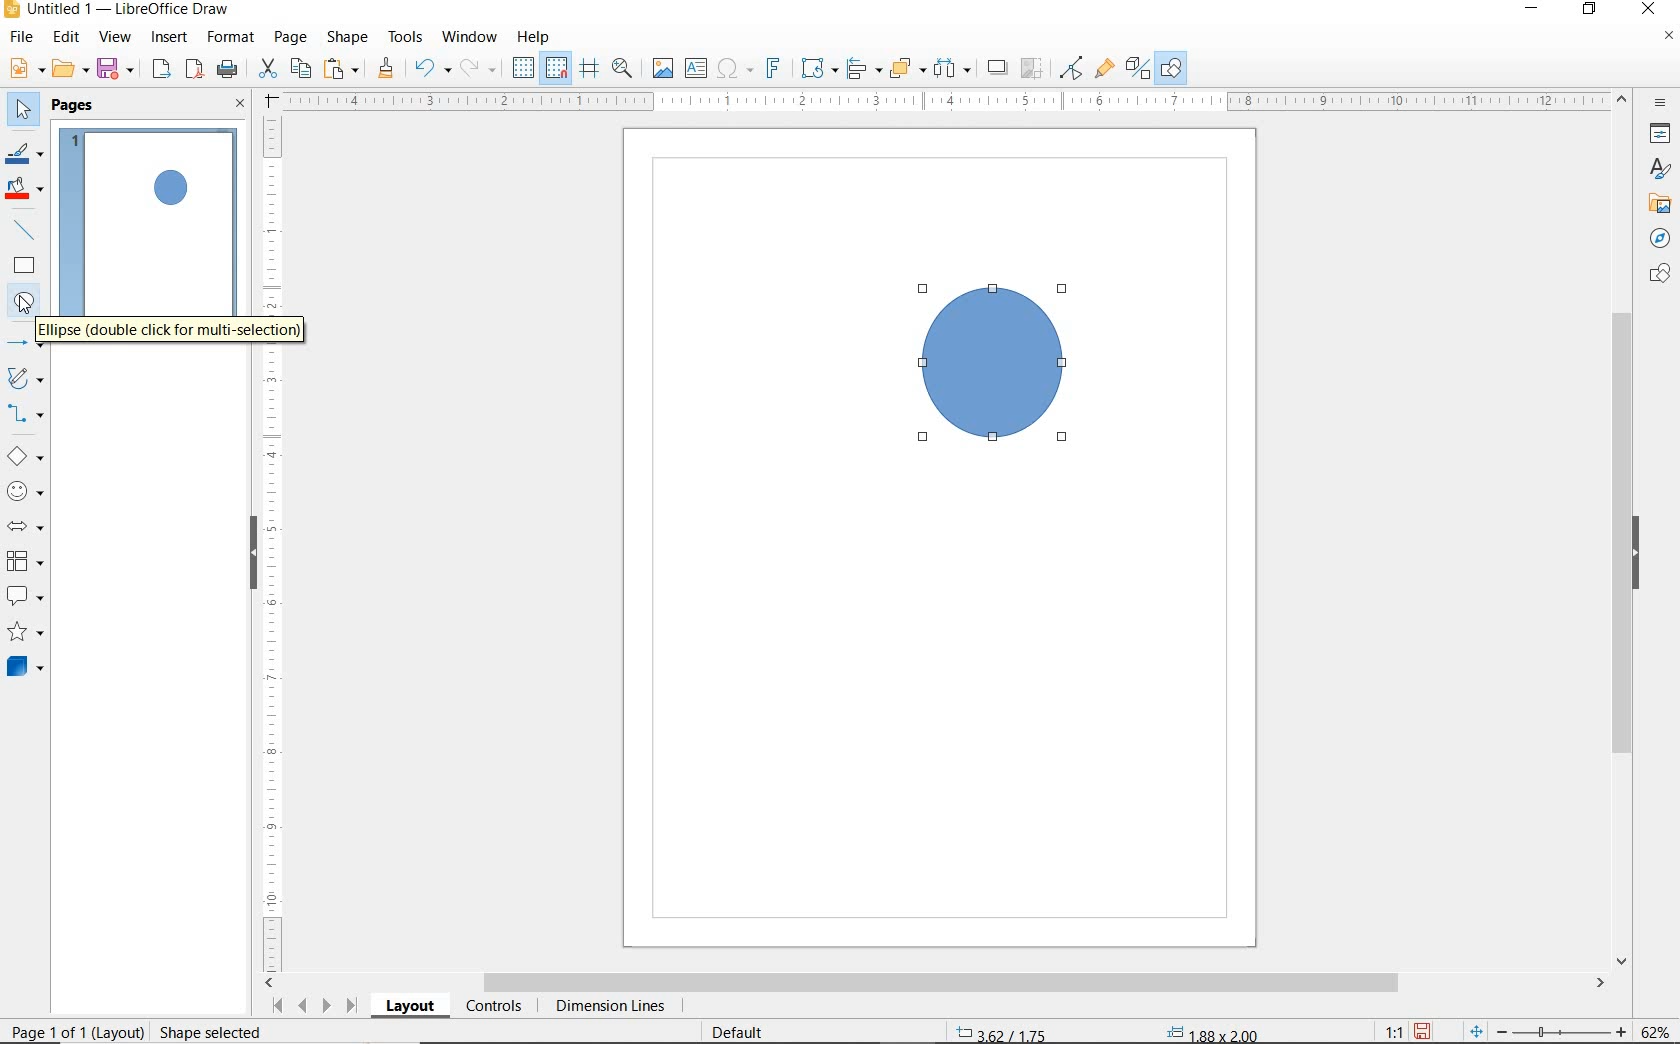  I want to click on rESIZE sHAPE, so click(202, 1031).